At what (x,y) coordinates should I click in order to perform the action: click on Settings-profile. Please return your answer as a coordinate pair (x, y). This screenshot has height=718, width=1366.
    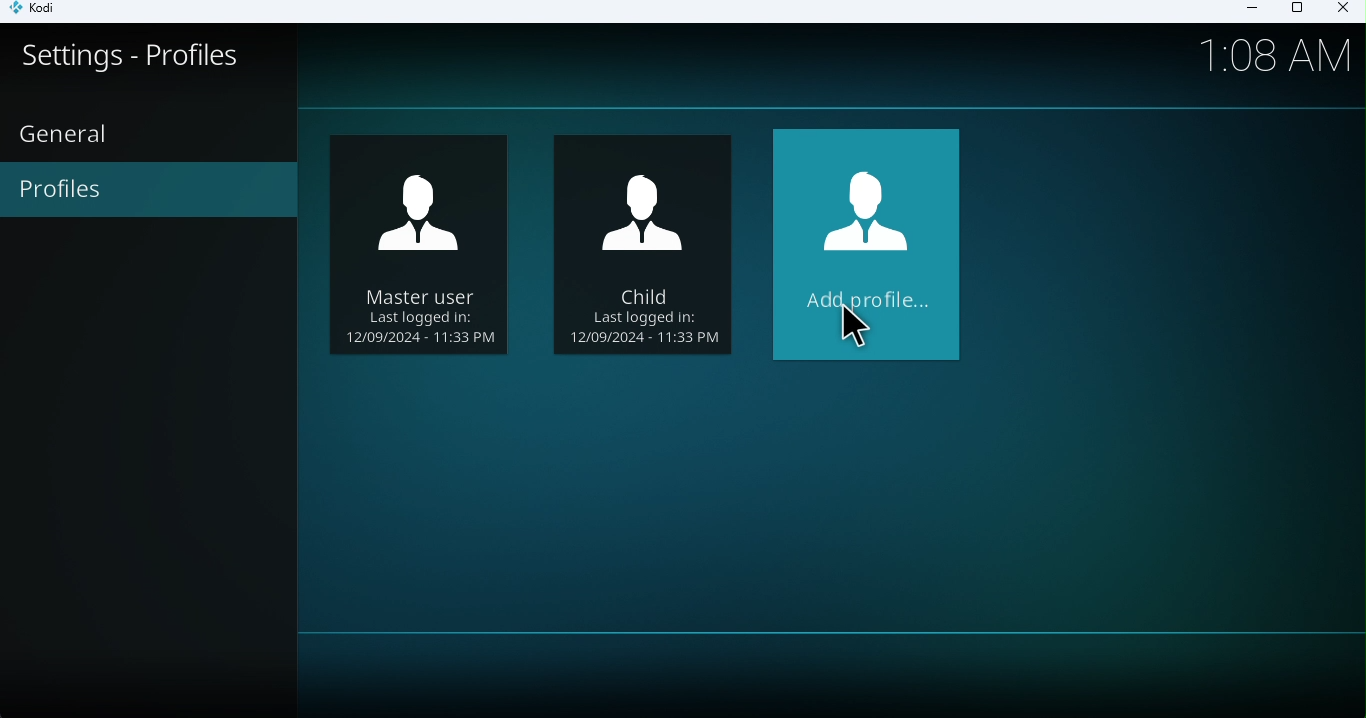
    Looking at the image, I should click on (151, 69).